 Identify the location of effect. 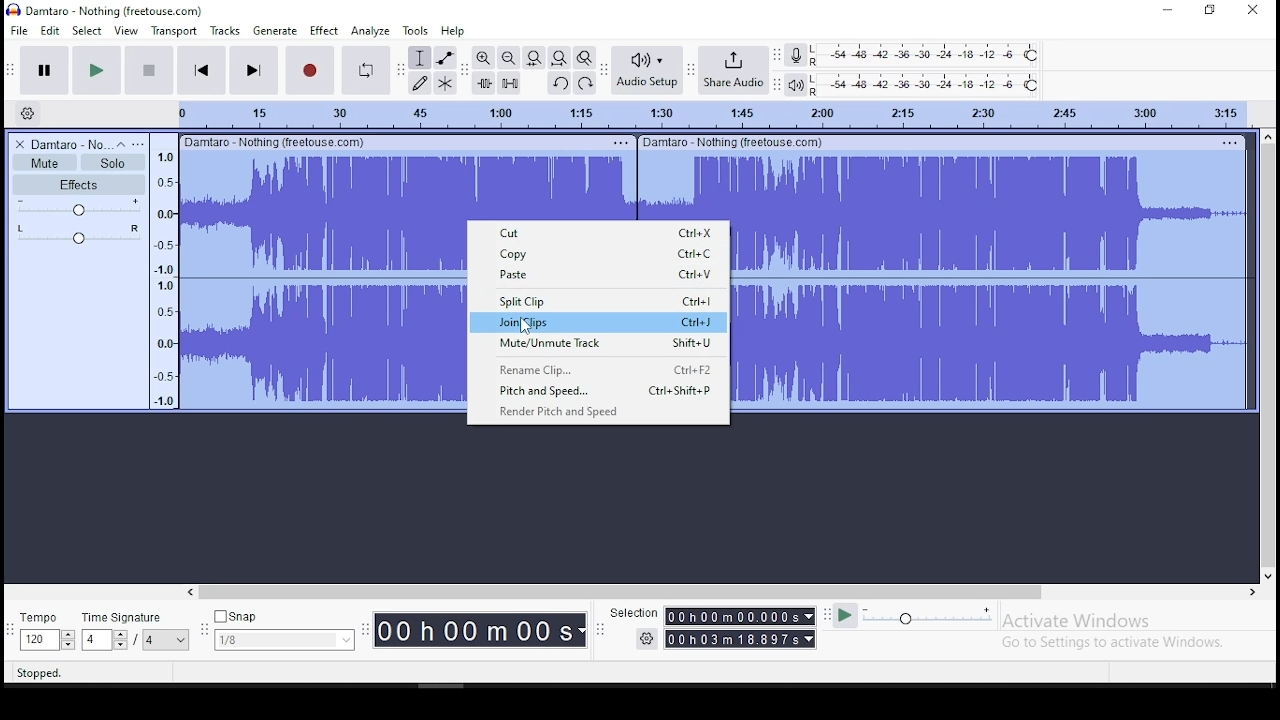
(325, 32).